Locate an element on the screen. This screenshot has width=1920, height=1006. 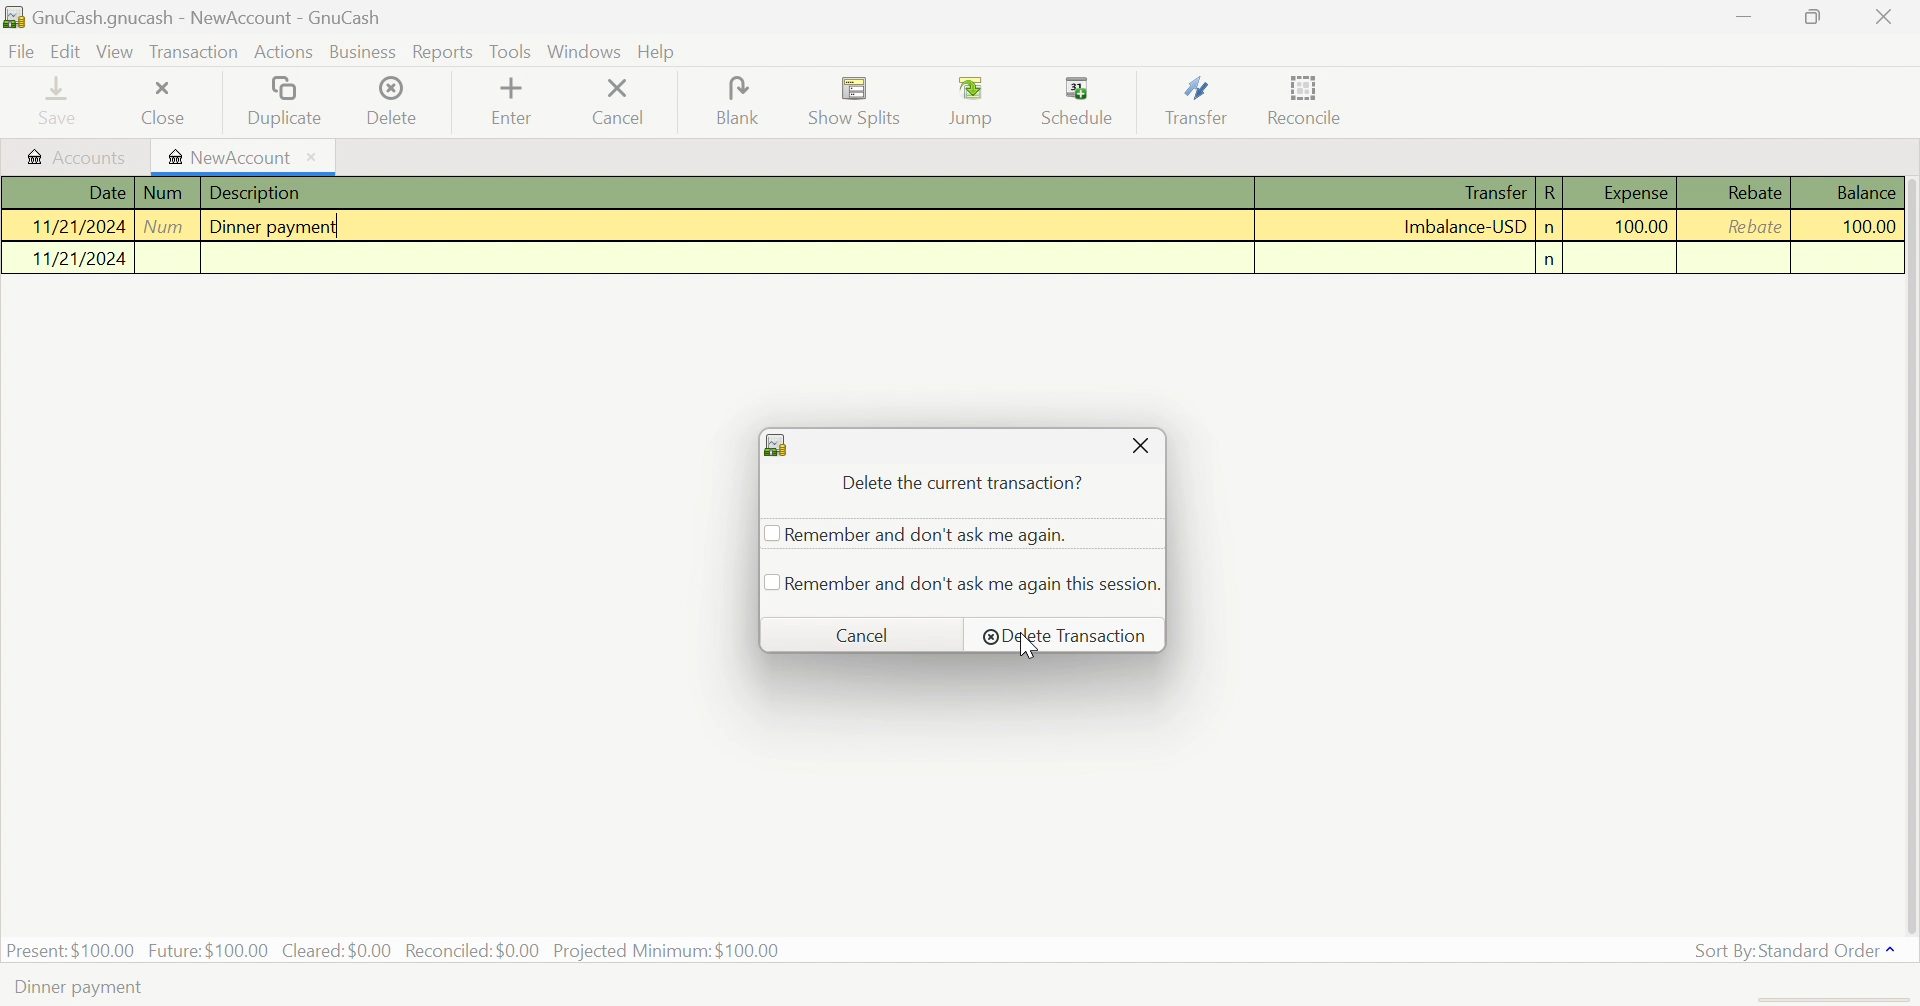
Expense is located at coordinates (1627, 193).